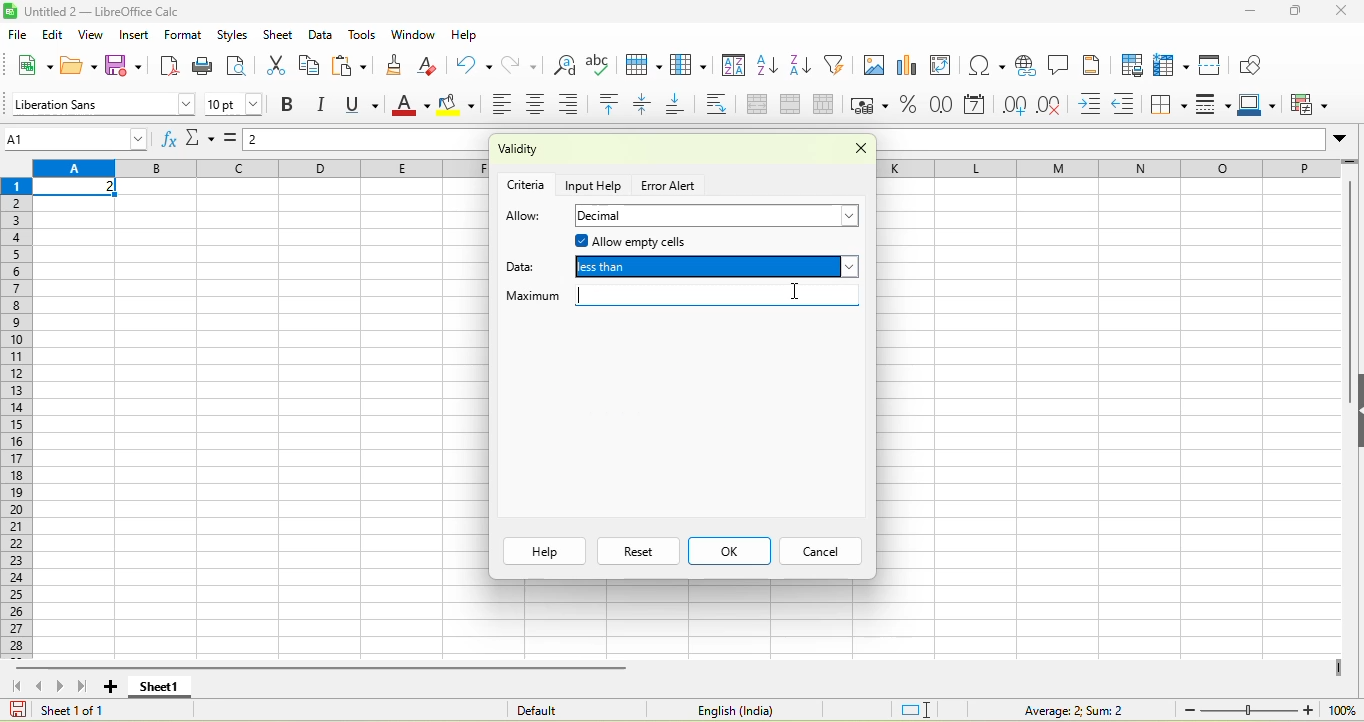  I want to click on font size, so click(235, 104).